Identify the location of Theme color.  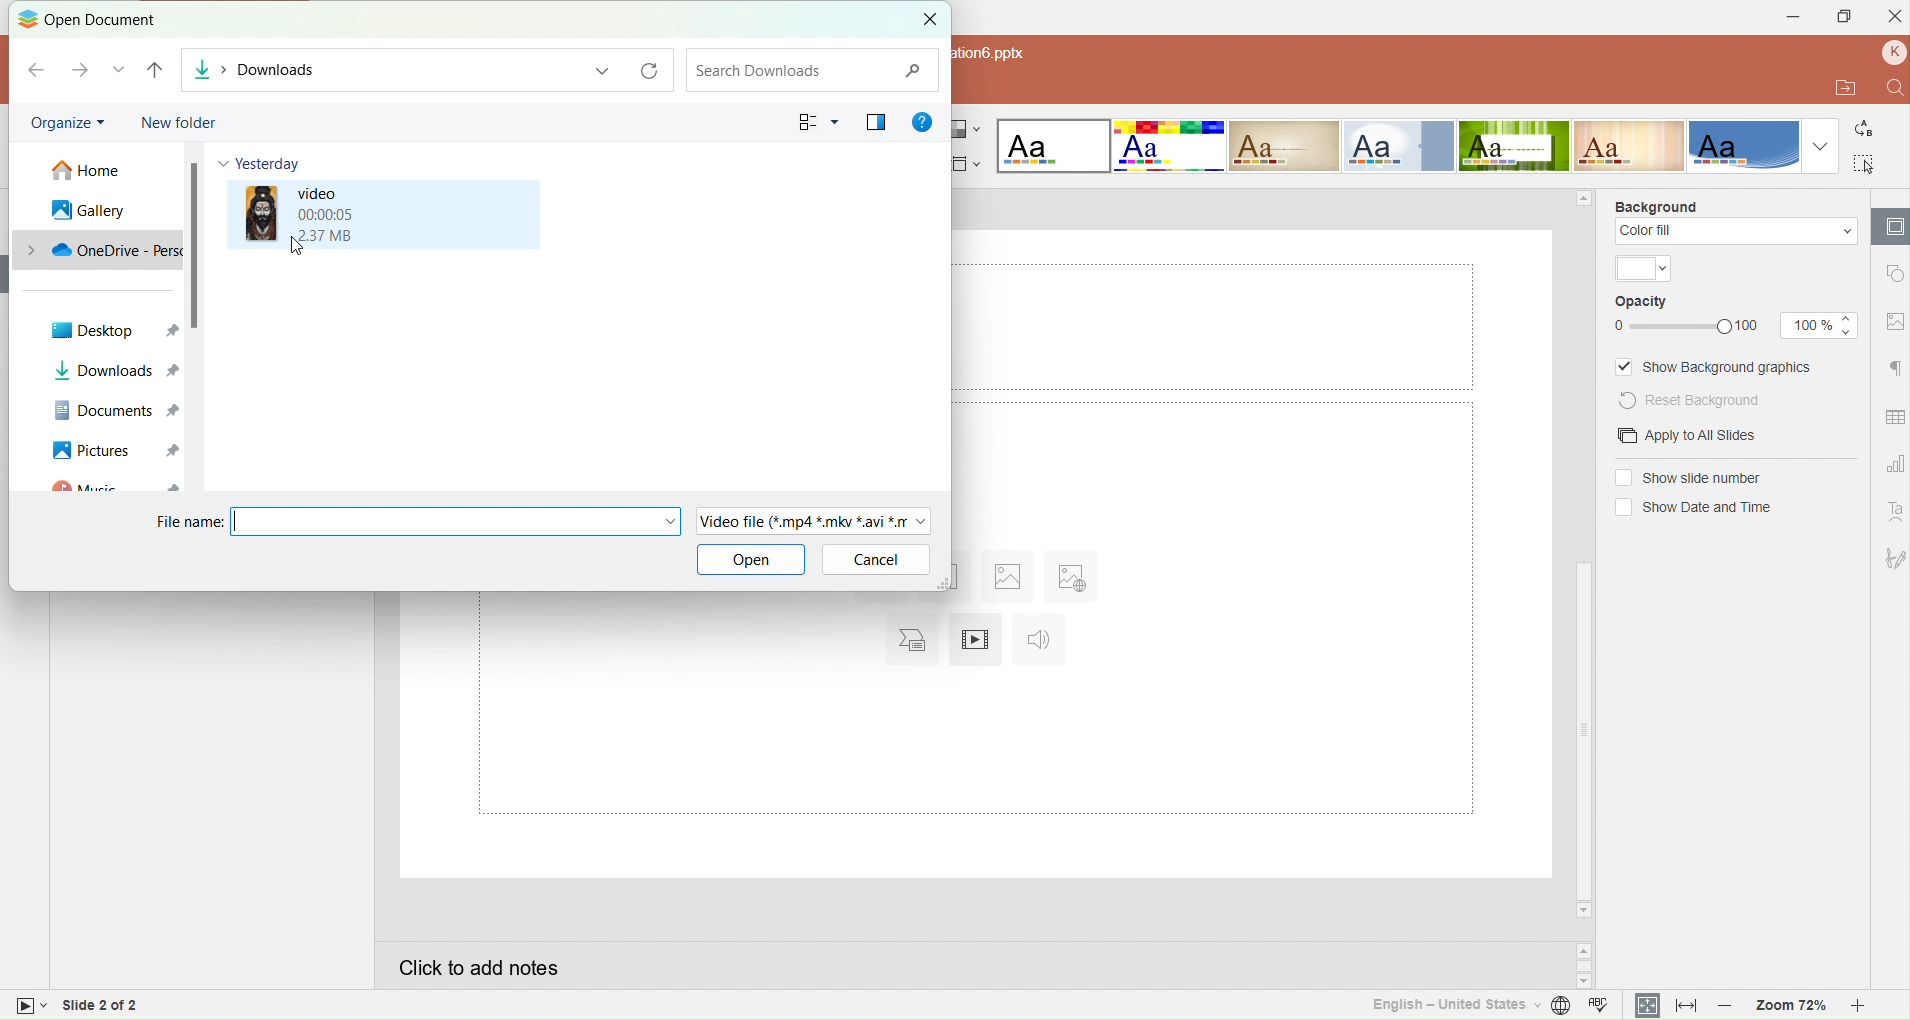
(1640, 268).